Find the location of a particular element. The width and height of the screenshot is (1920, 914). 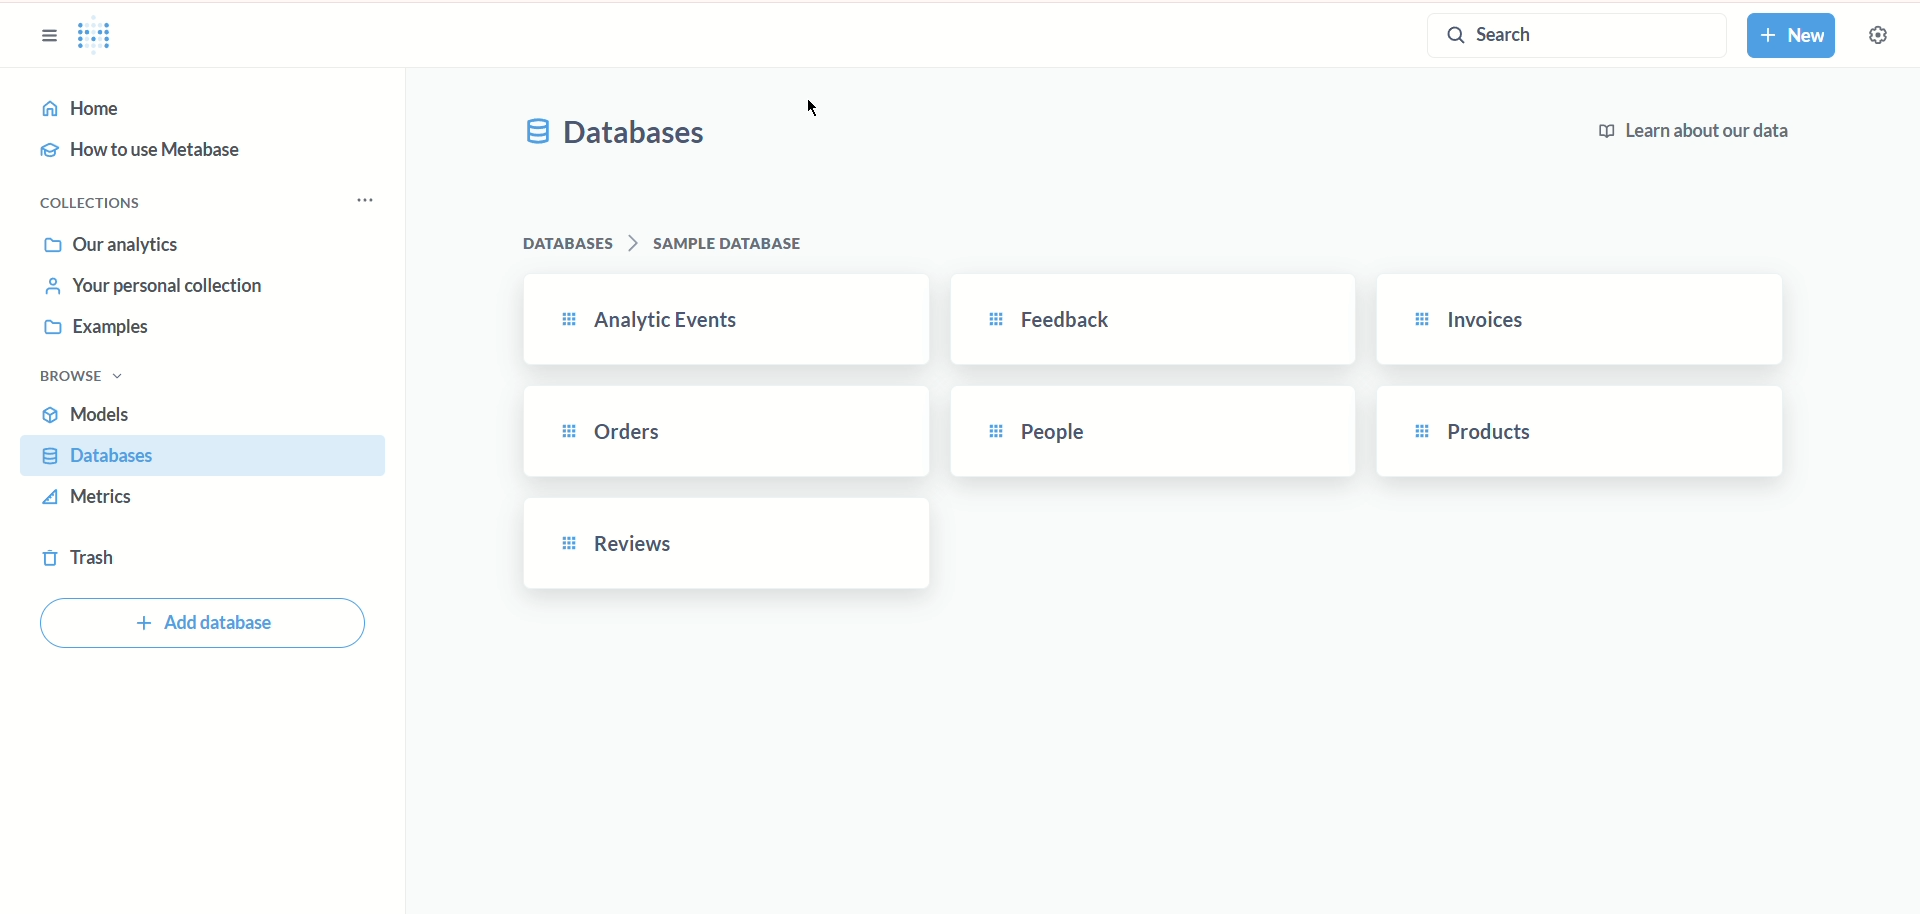

location is located at coordinates (670, 244).